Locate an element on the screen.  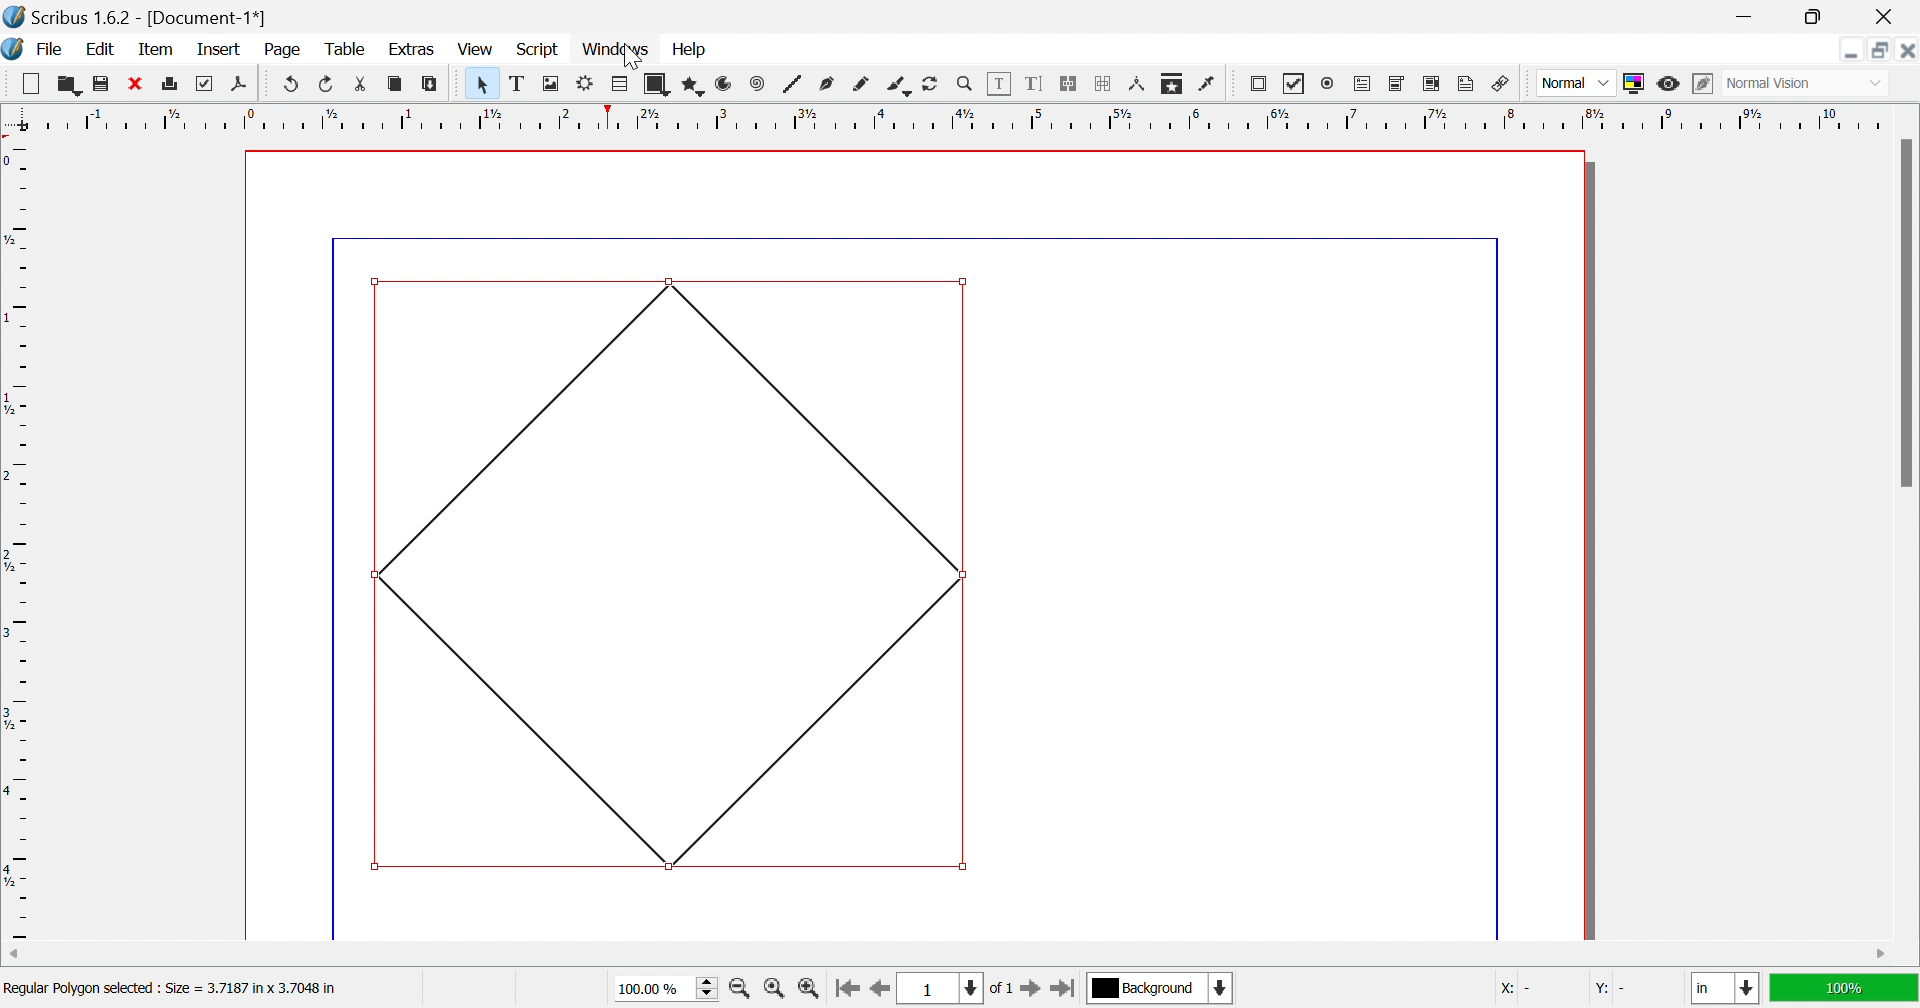
Close is located at coordinates (1889, 17).